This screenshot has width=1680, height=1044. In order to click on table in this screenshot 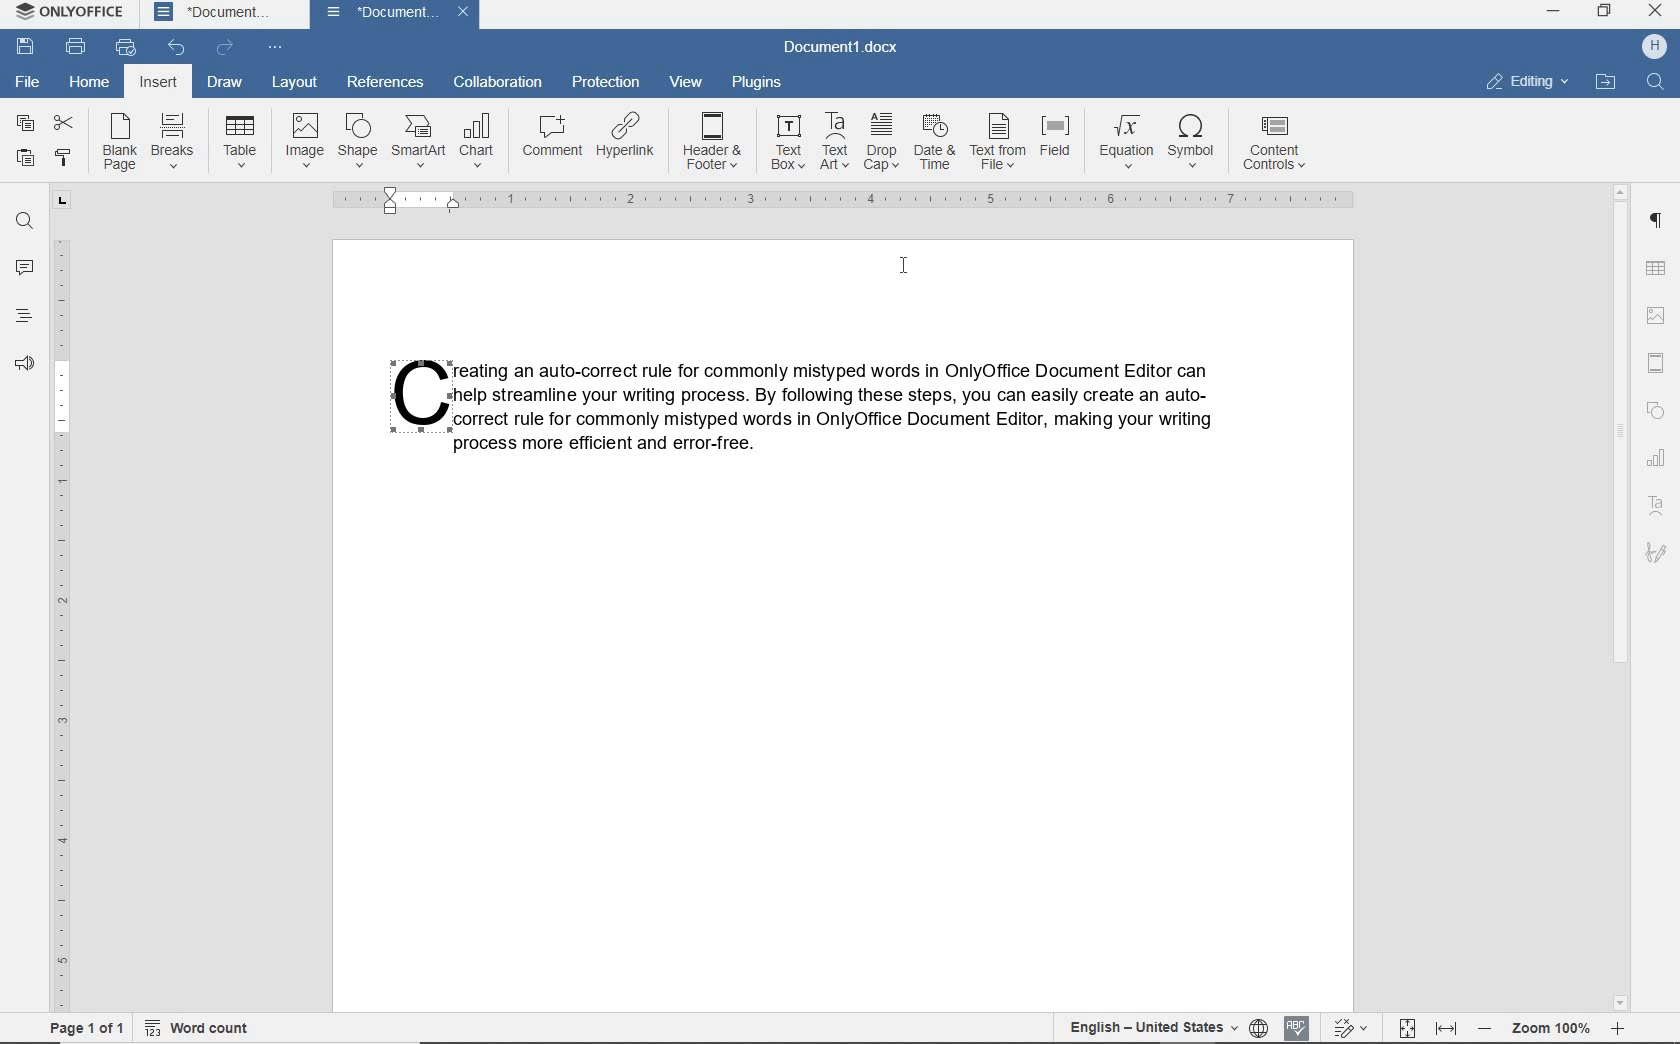, I will do `click(241, 139)`.